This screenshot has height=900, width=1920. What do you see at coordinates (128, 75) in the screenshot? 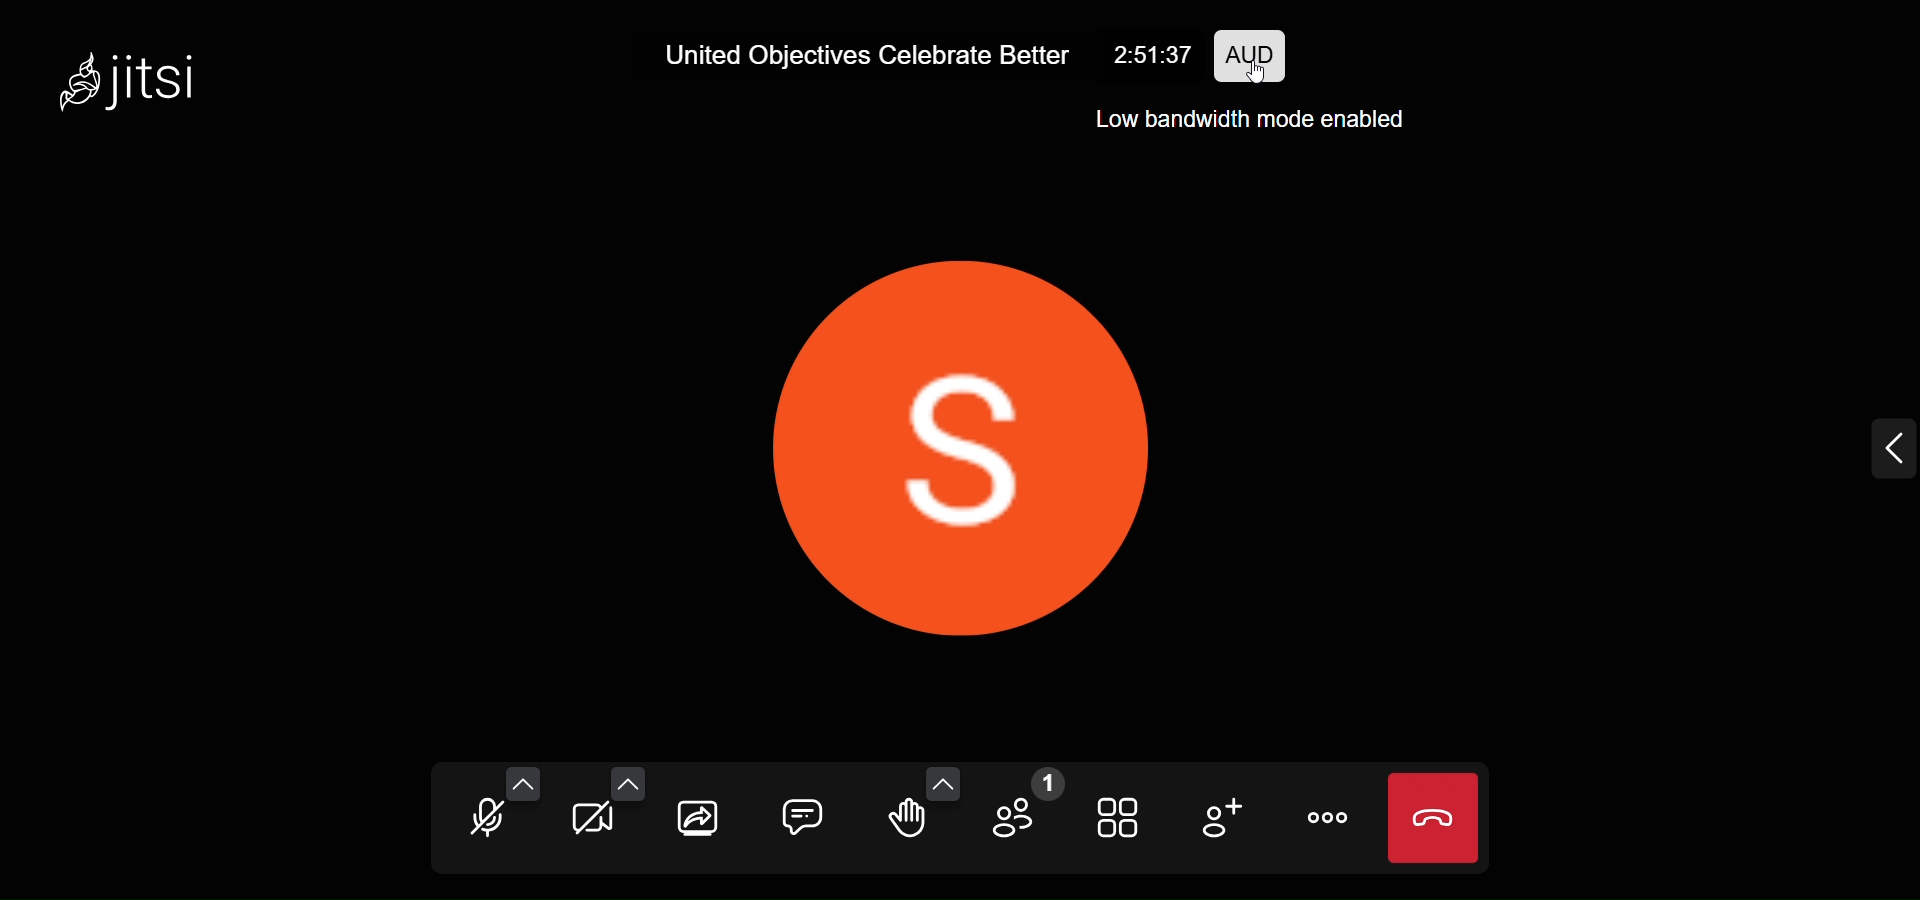
I see `jitsi` at bounding box center [128, 75].